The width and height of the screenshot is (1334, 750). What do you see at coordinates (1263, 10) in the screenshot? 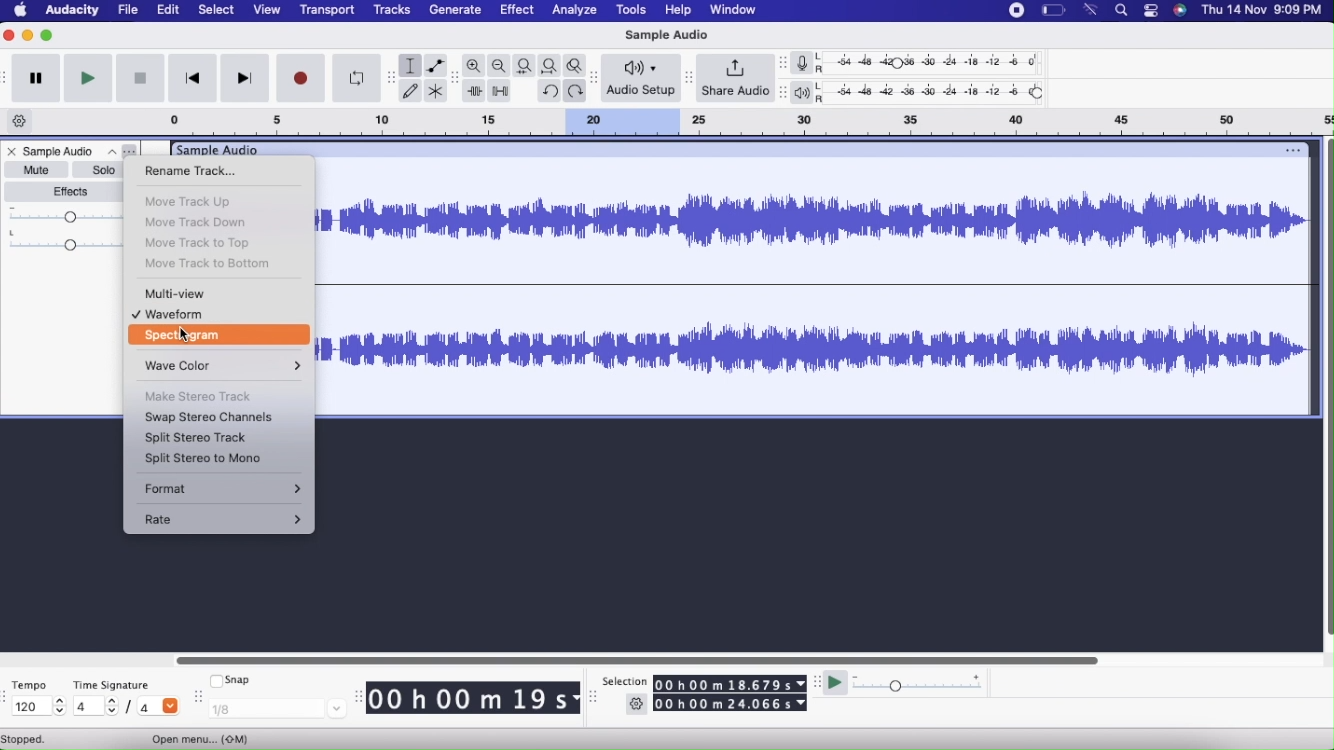
I see `date and time` at bounding box center [1263, 10].